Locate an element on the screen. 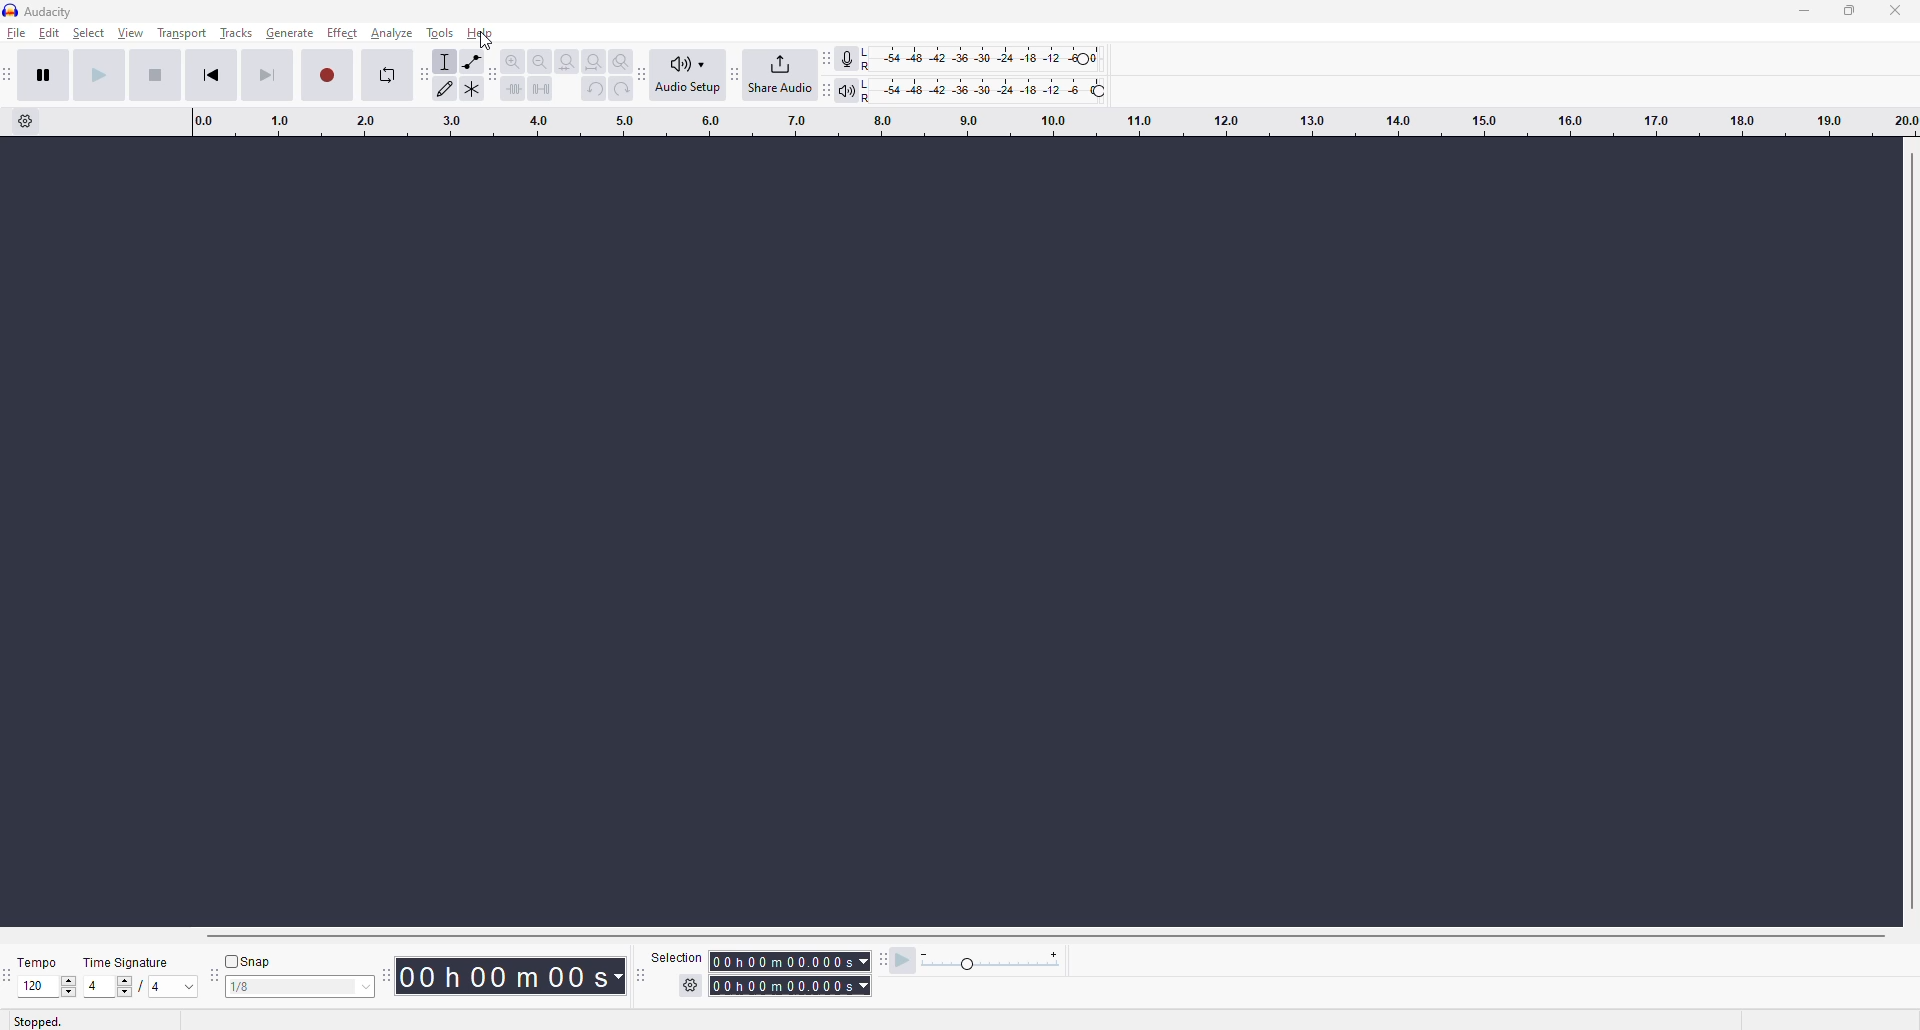 This screenshot has width=1920, height=1030. value is located at coordinates (297, 984).